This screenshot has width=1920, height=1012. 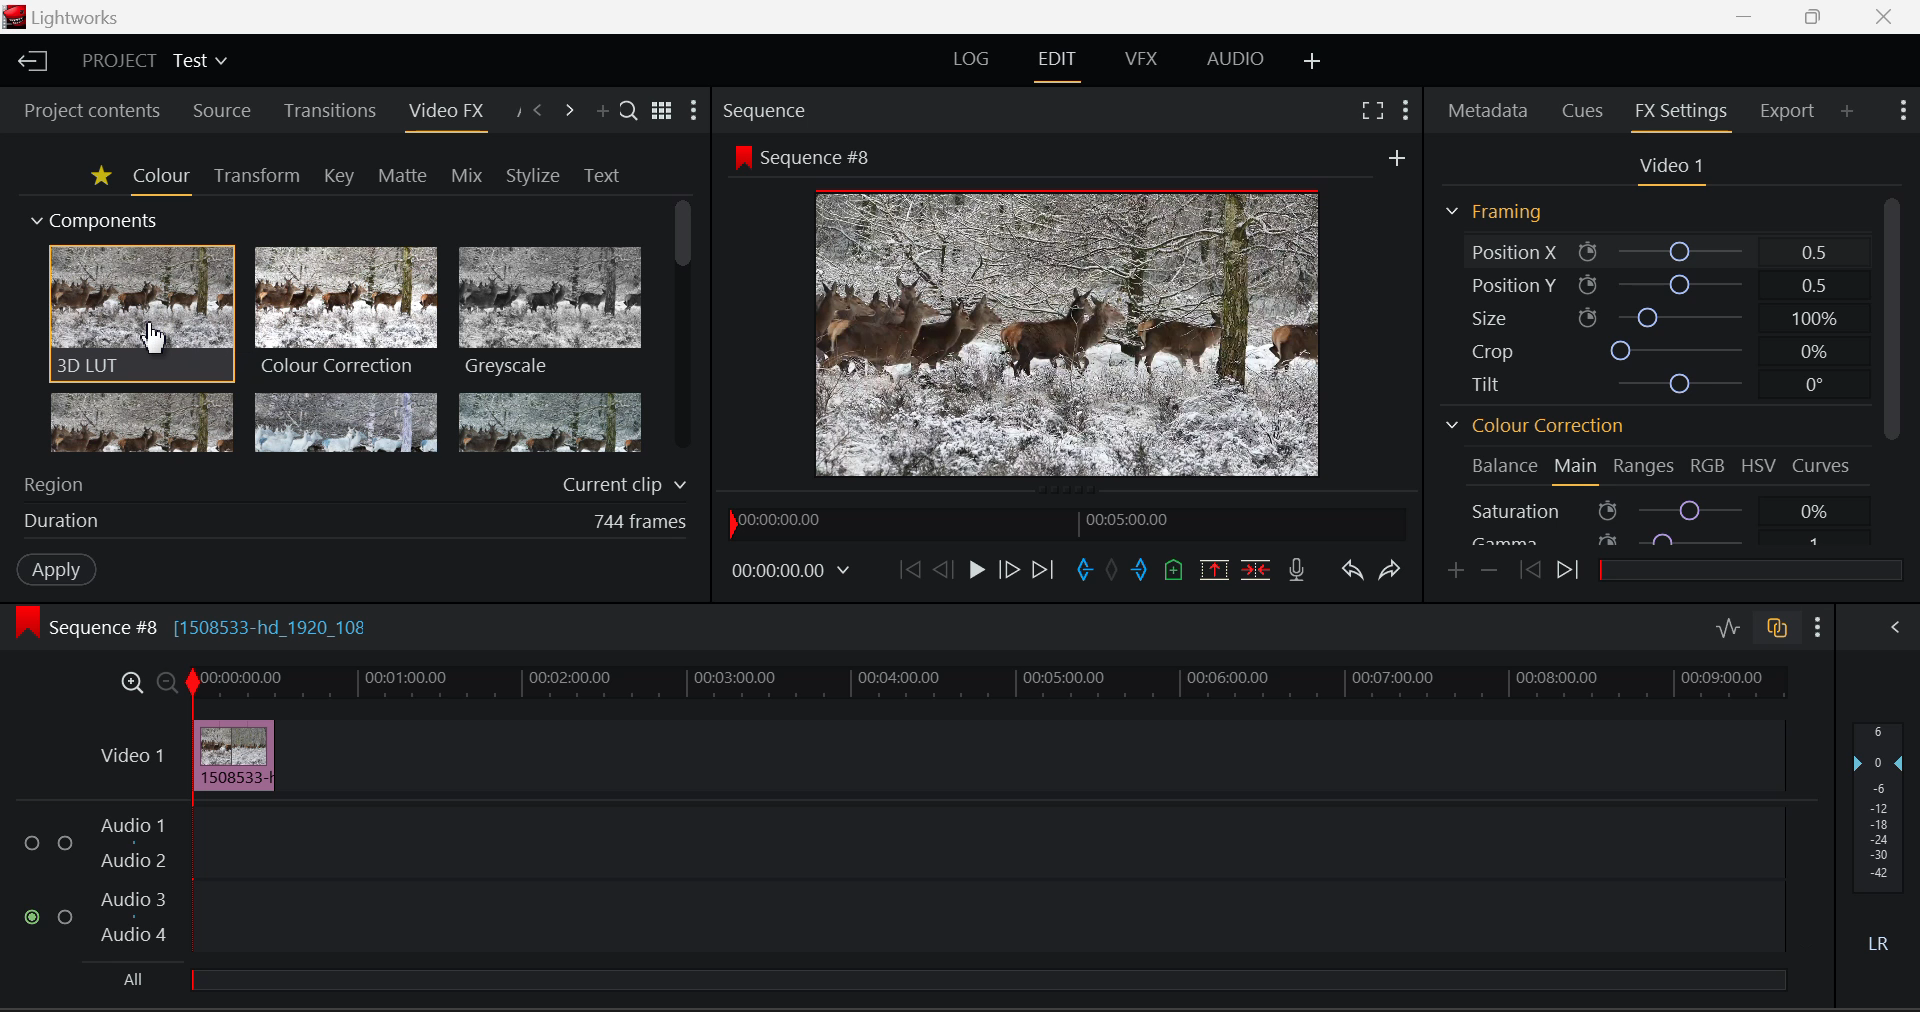 I want to click on Sequence Preview Section, so click(x=766, y=111).